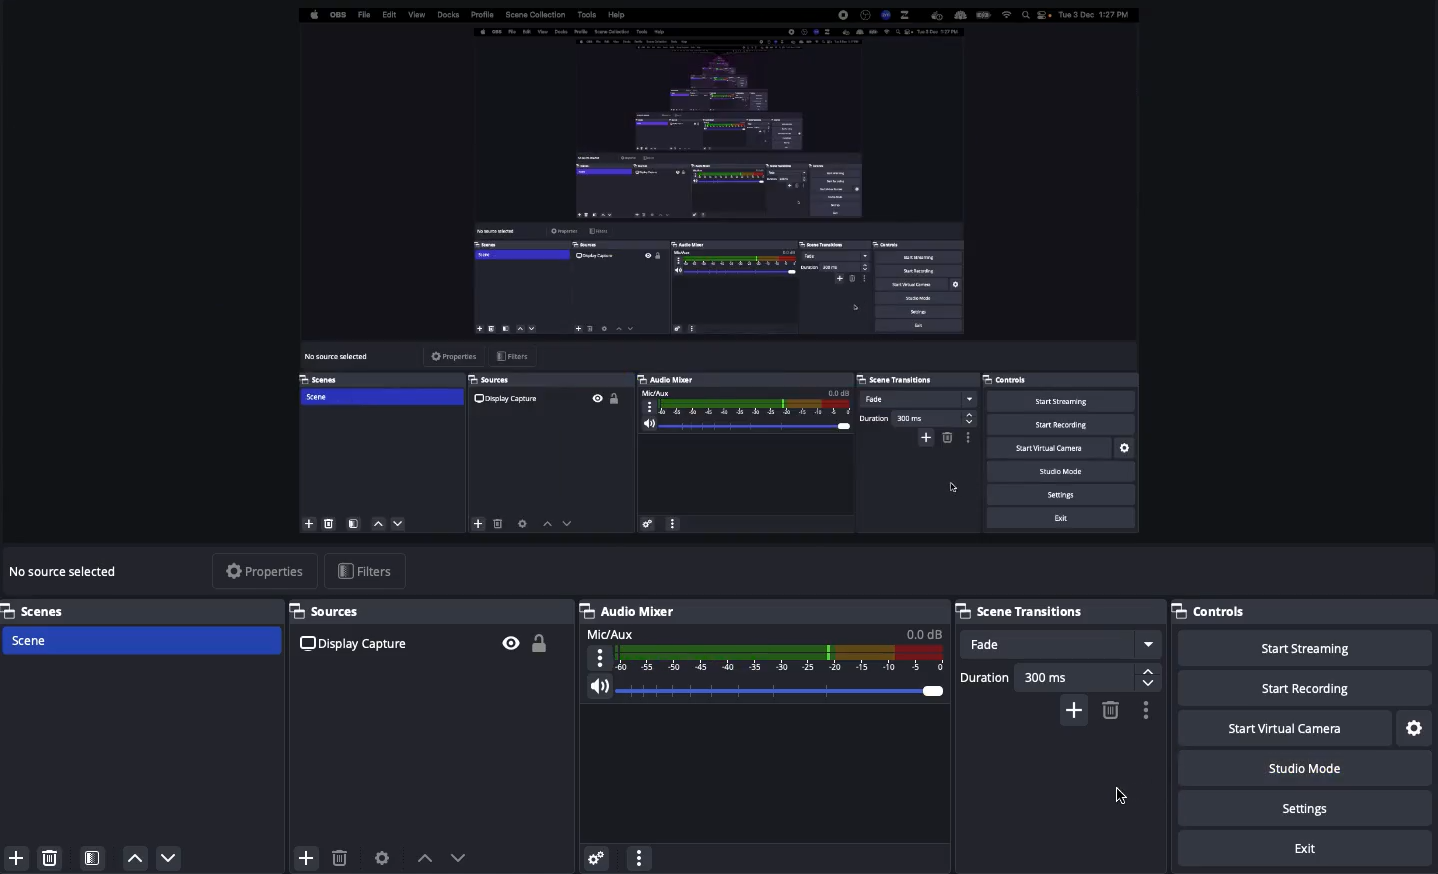  Describe the element at coordinates (1303, 766) in the screenshot. I see `Studio mode off` at that location.